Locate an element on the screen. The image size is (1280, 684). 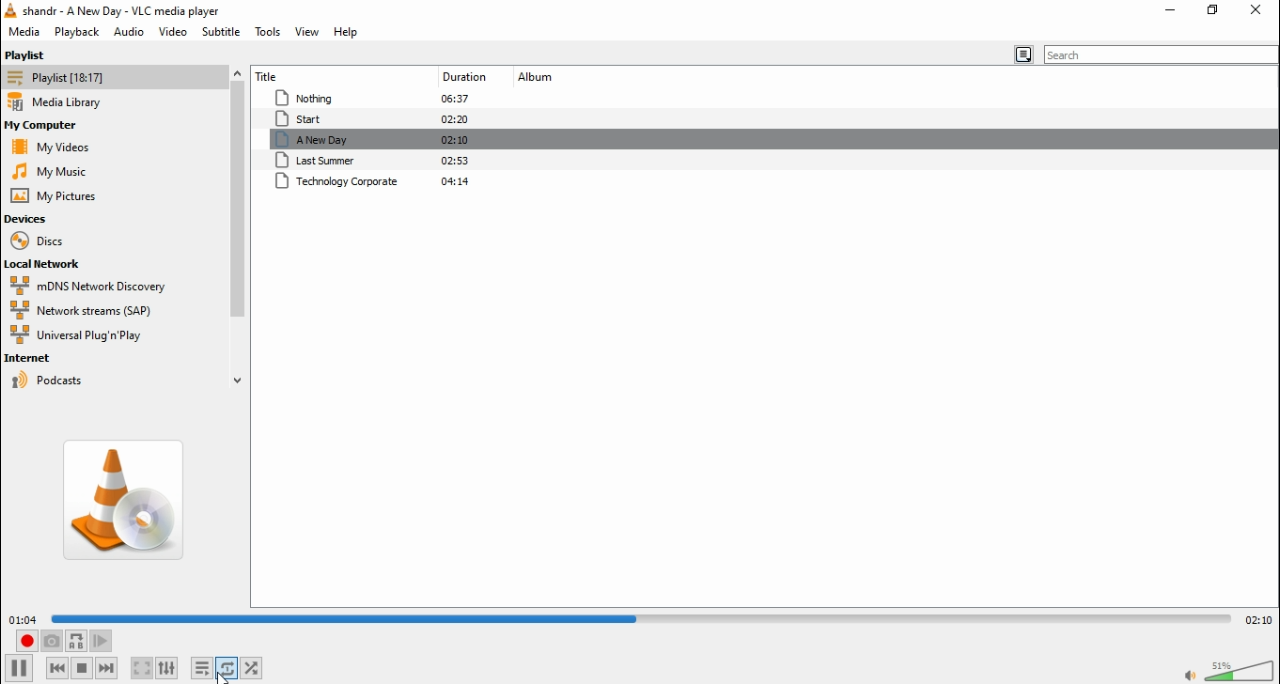
click to toggle between loop all, loop 1, and no loop is located at coordinates (227, 667).